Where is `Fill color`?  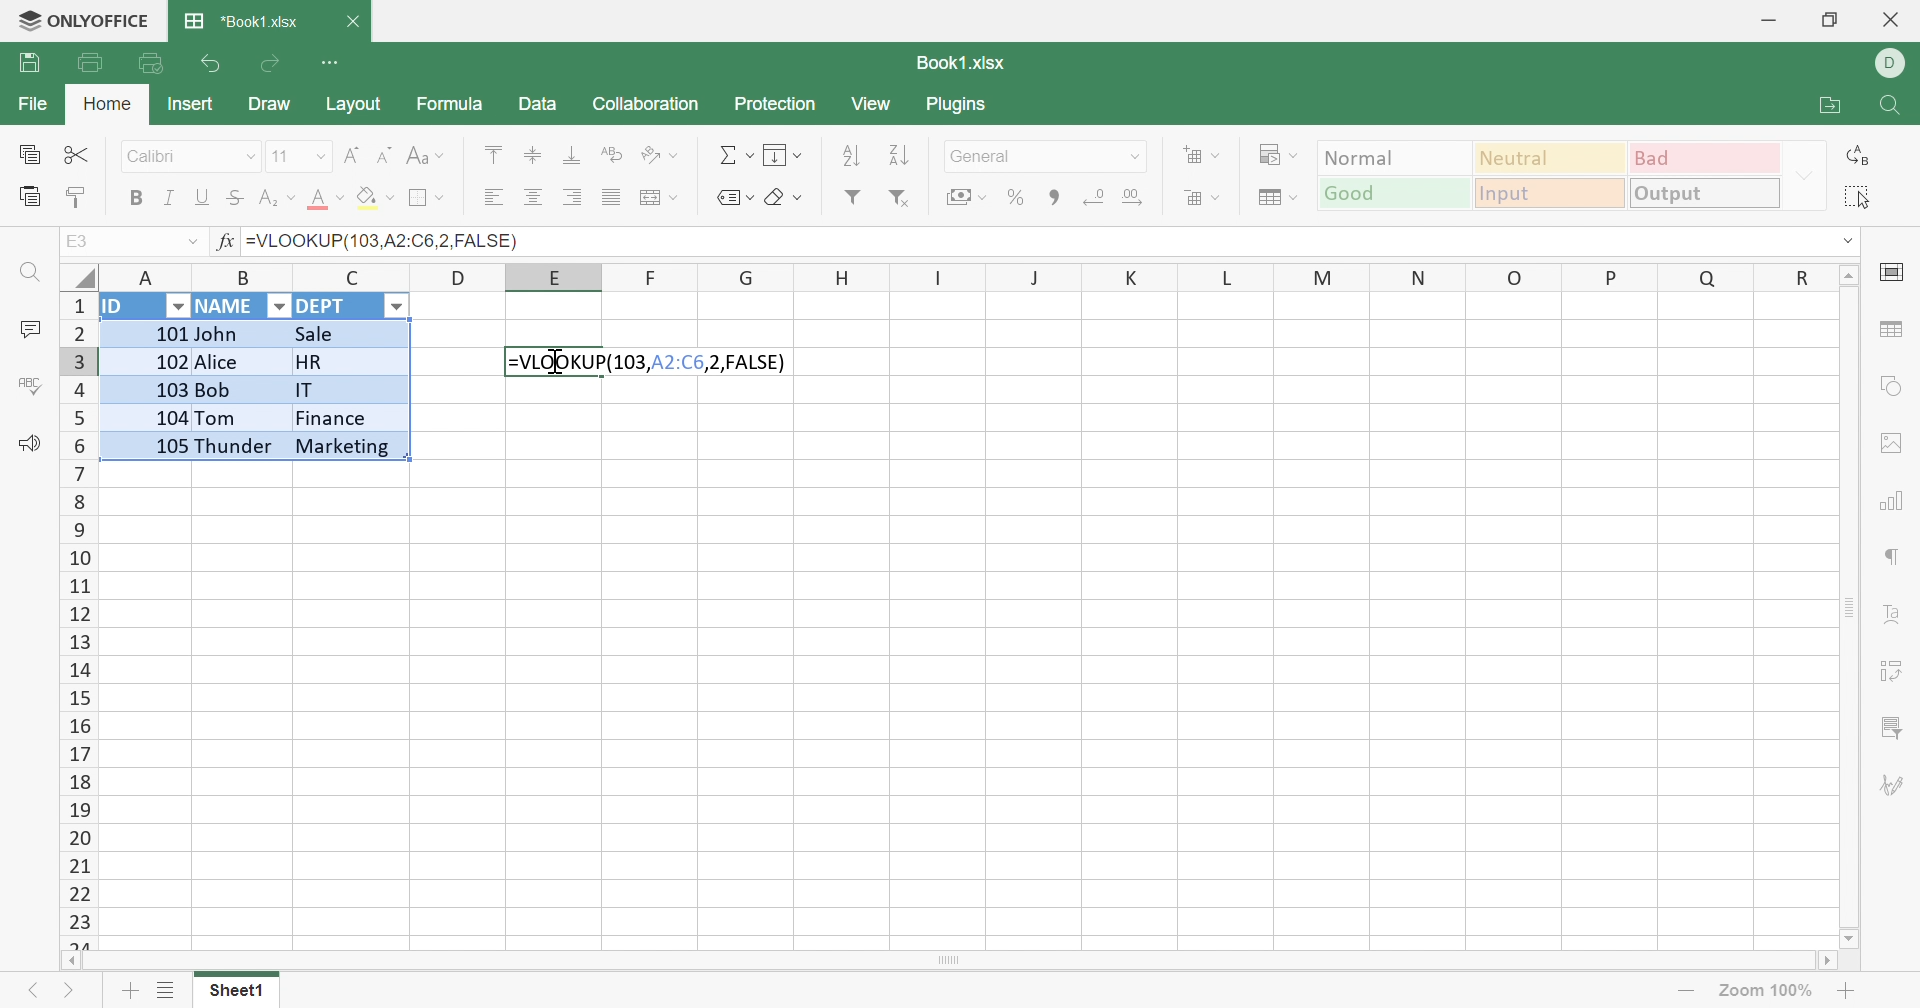
Fill color is located at coordinates (376, 197).